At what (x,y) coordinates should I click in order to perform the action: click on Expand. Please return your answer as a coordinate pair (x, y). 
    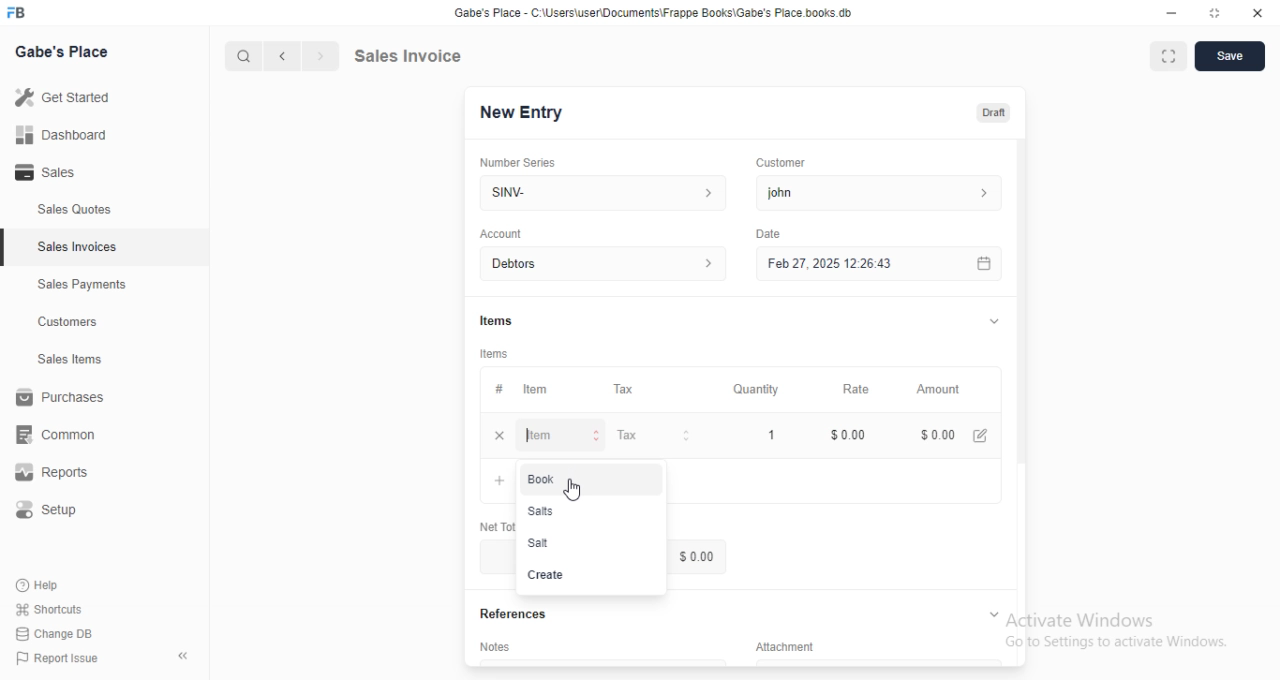
    Looking at the image, I should click on (1215, 14).